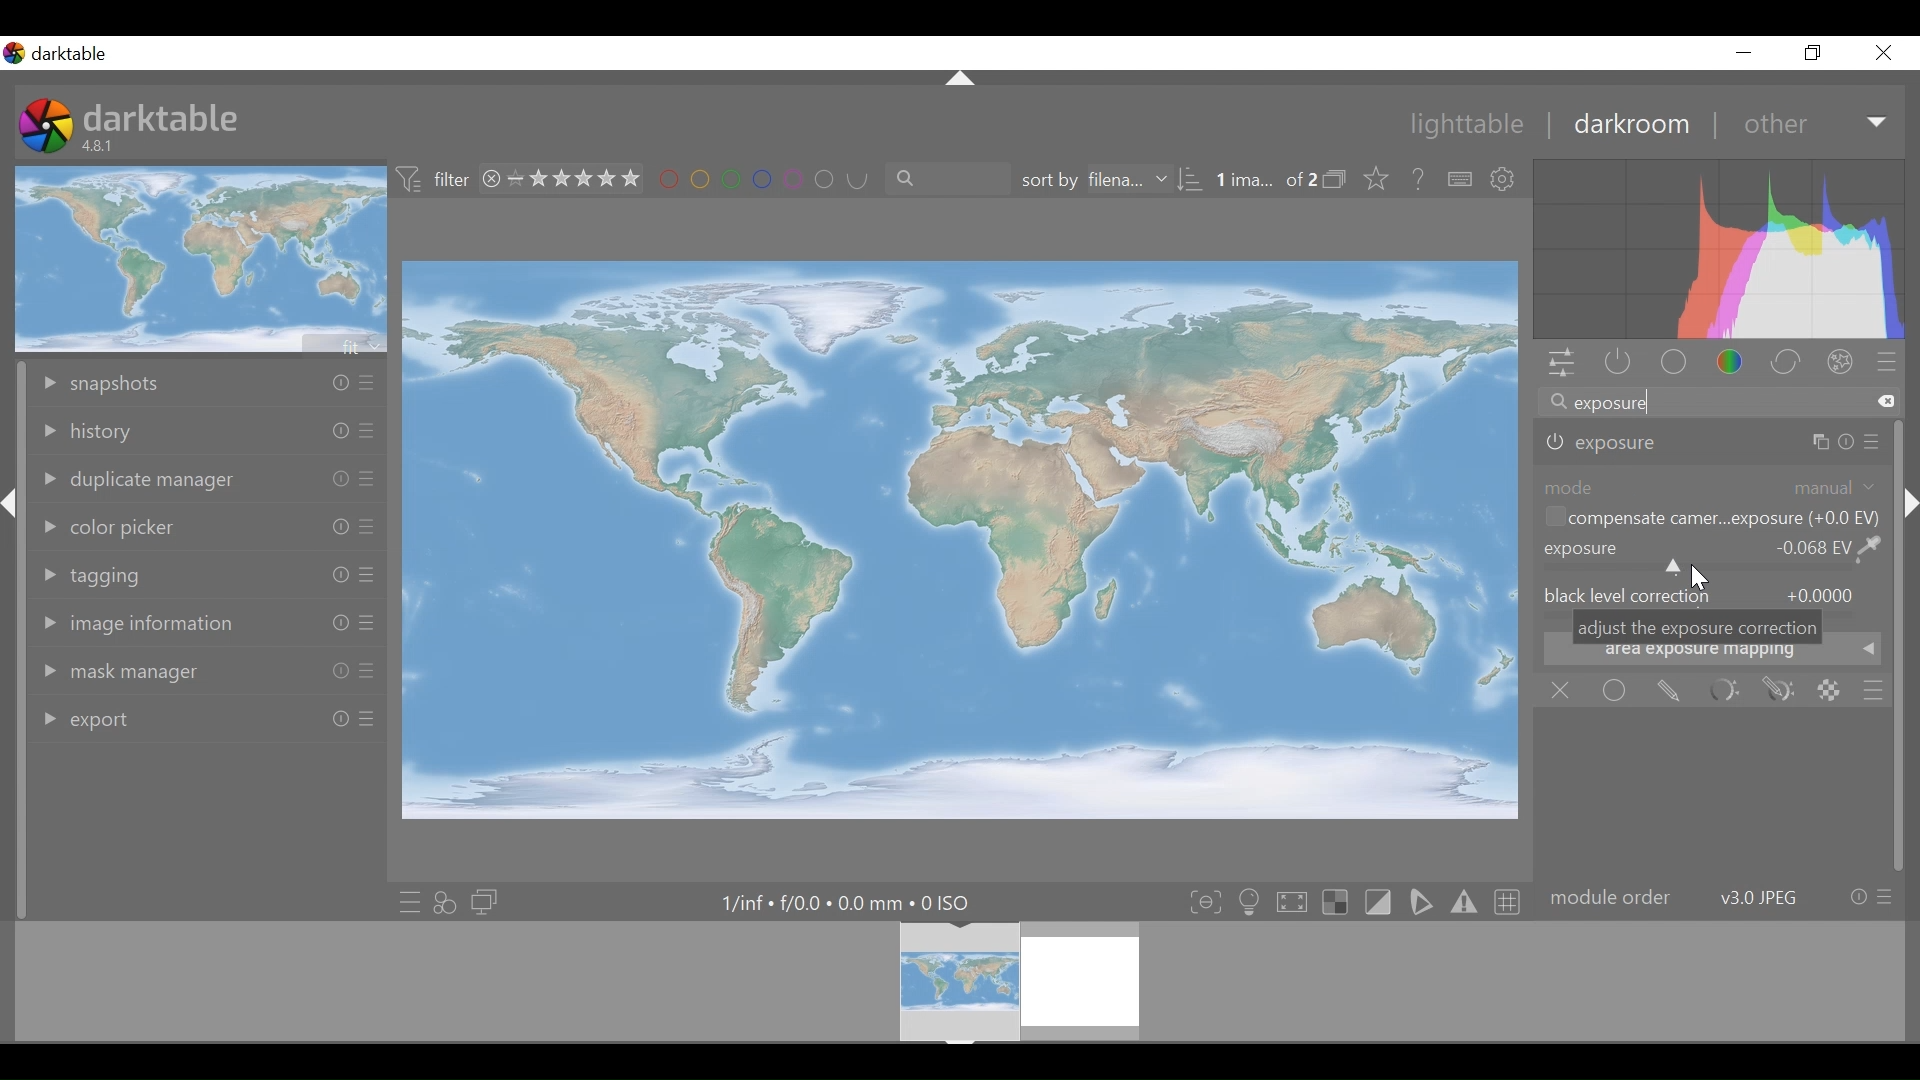  I want to click on image information, so click(206, 626).